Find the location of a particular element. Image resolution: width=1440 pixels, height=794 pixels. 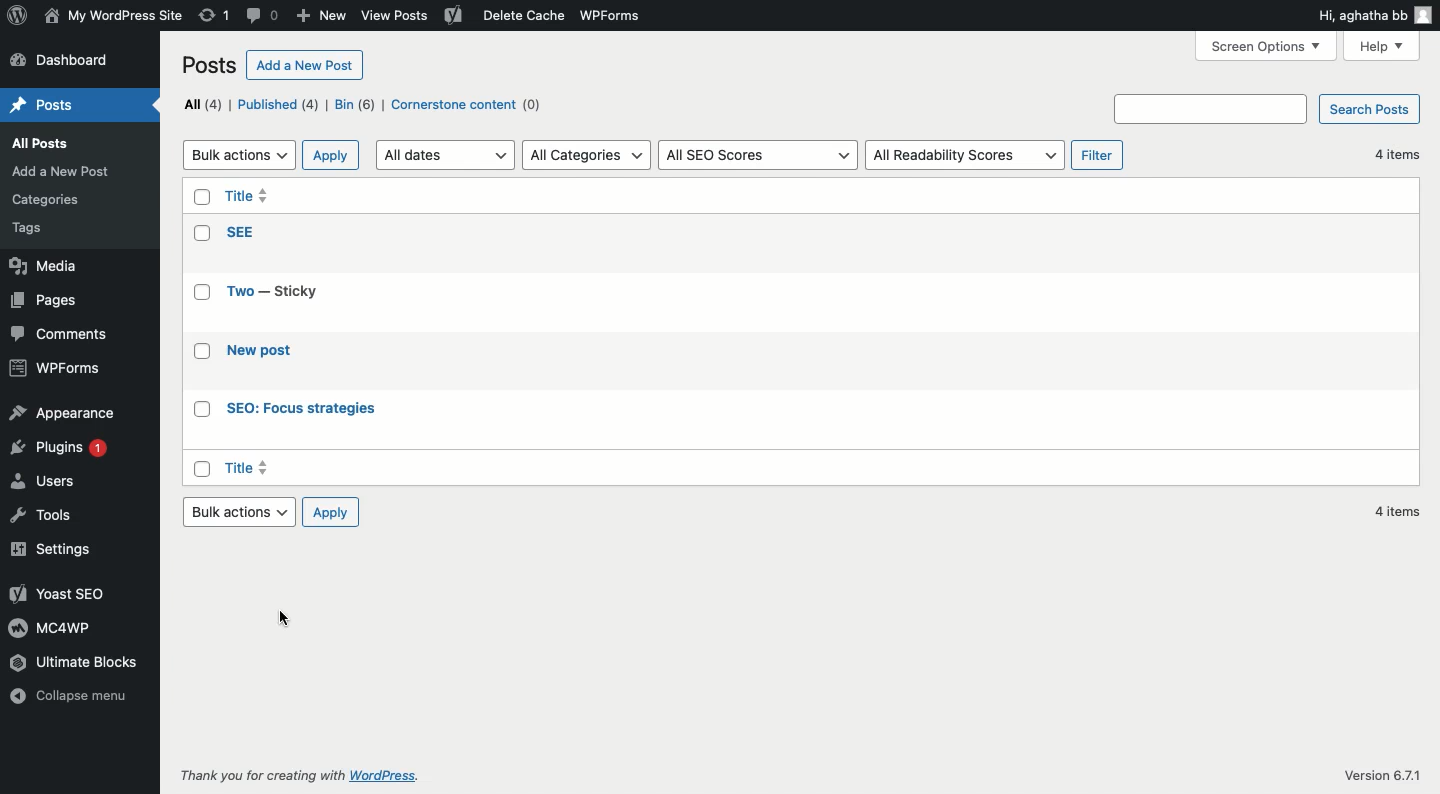

Tools is located at coordinates (41, 519).